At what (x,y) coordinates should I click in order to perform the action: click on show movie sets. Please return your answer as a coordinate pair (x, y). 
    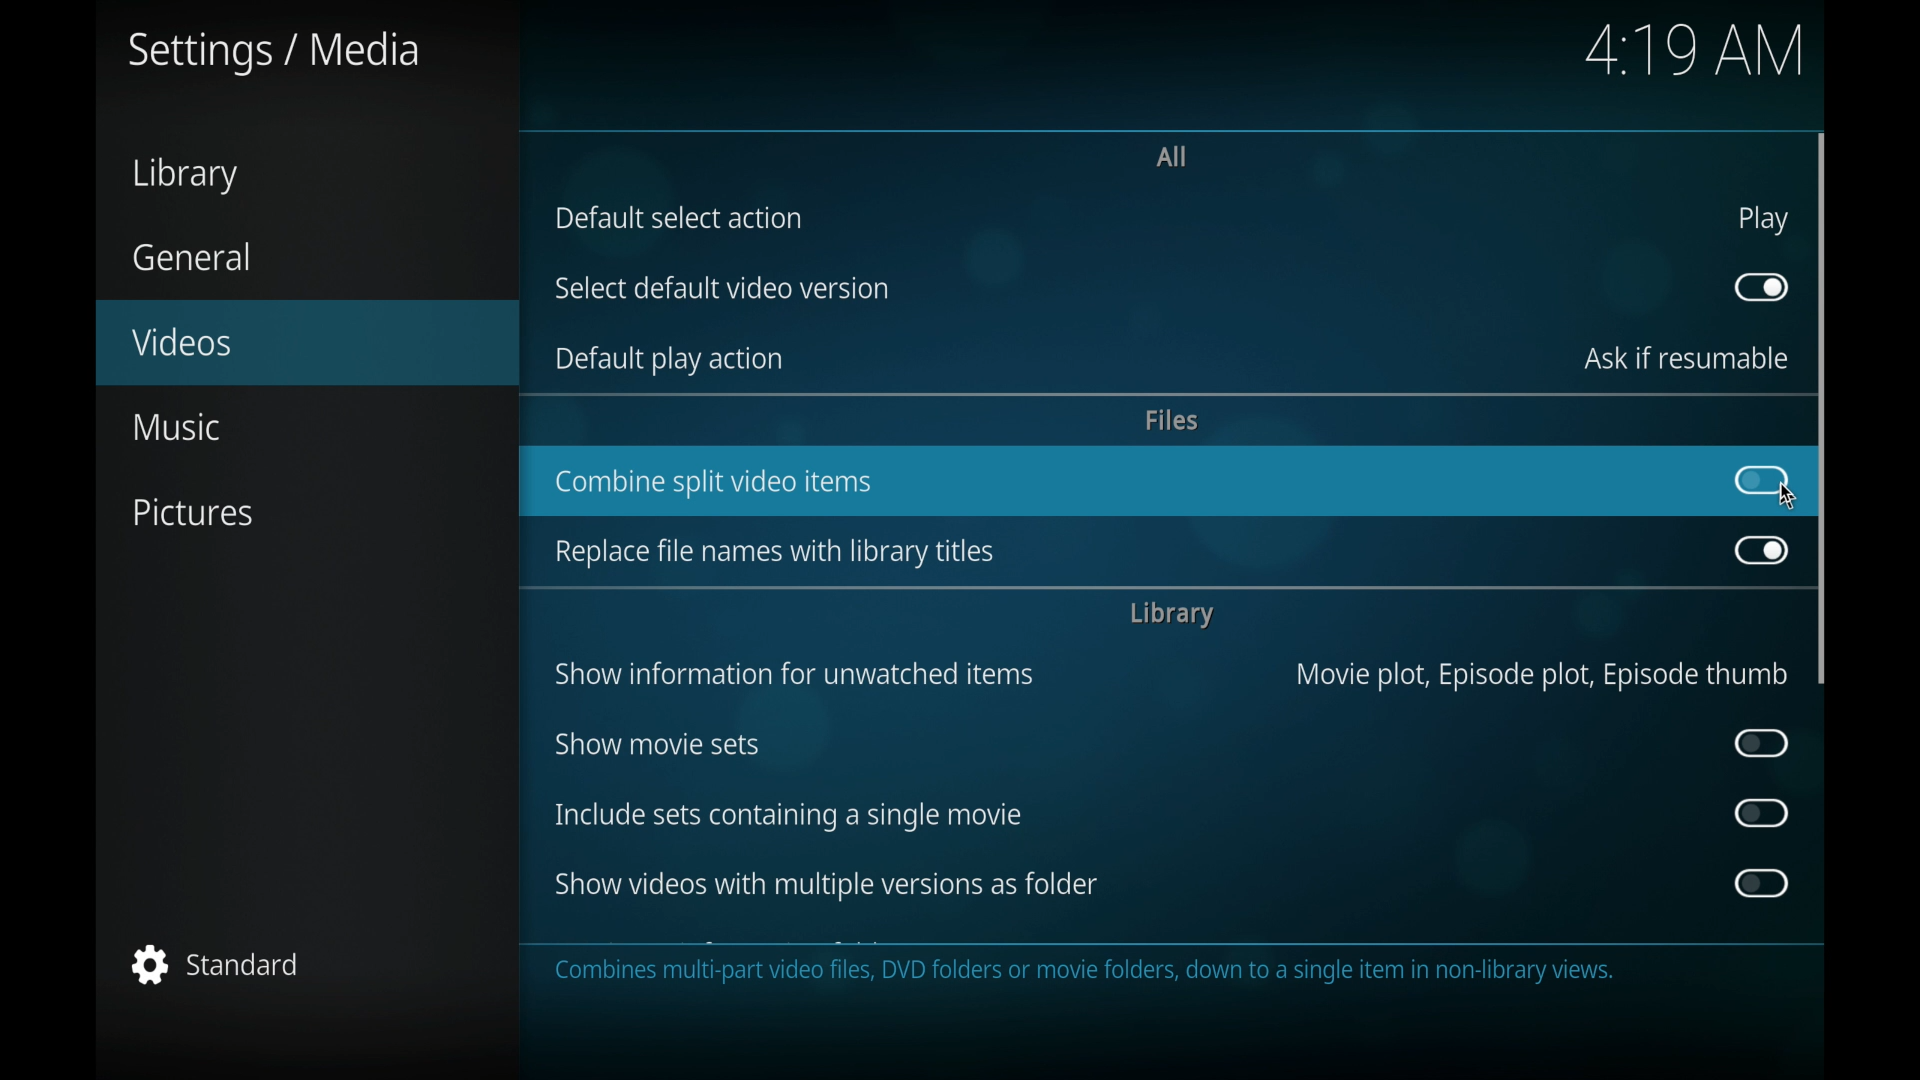
    Looking at the image, I should click on (655, 745).